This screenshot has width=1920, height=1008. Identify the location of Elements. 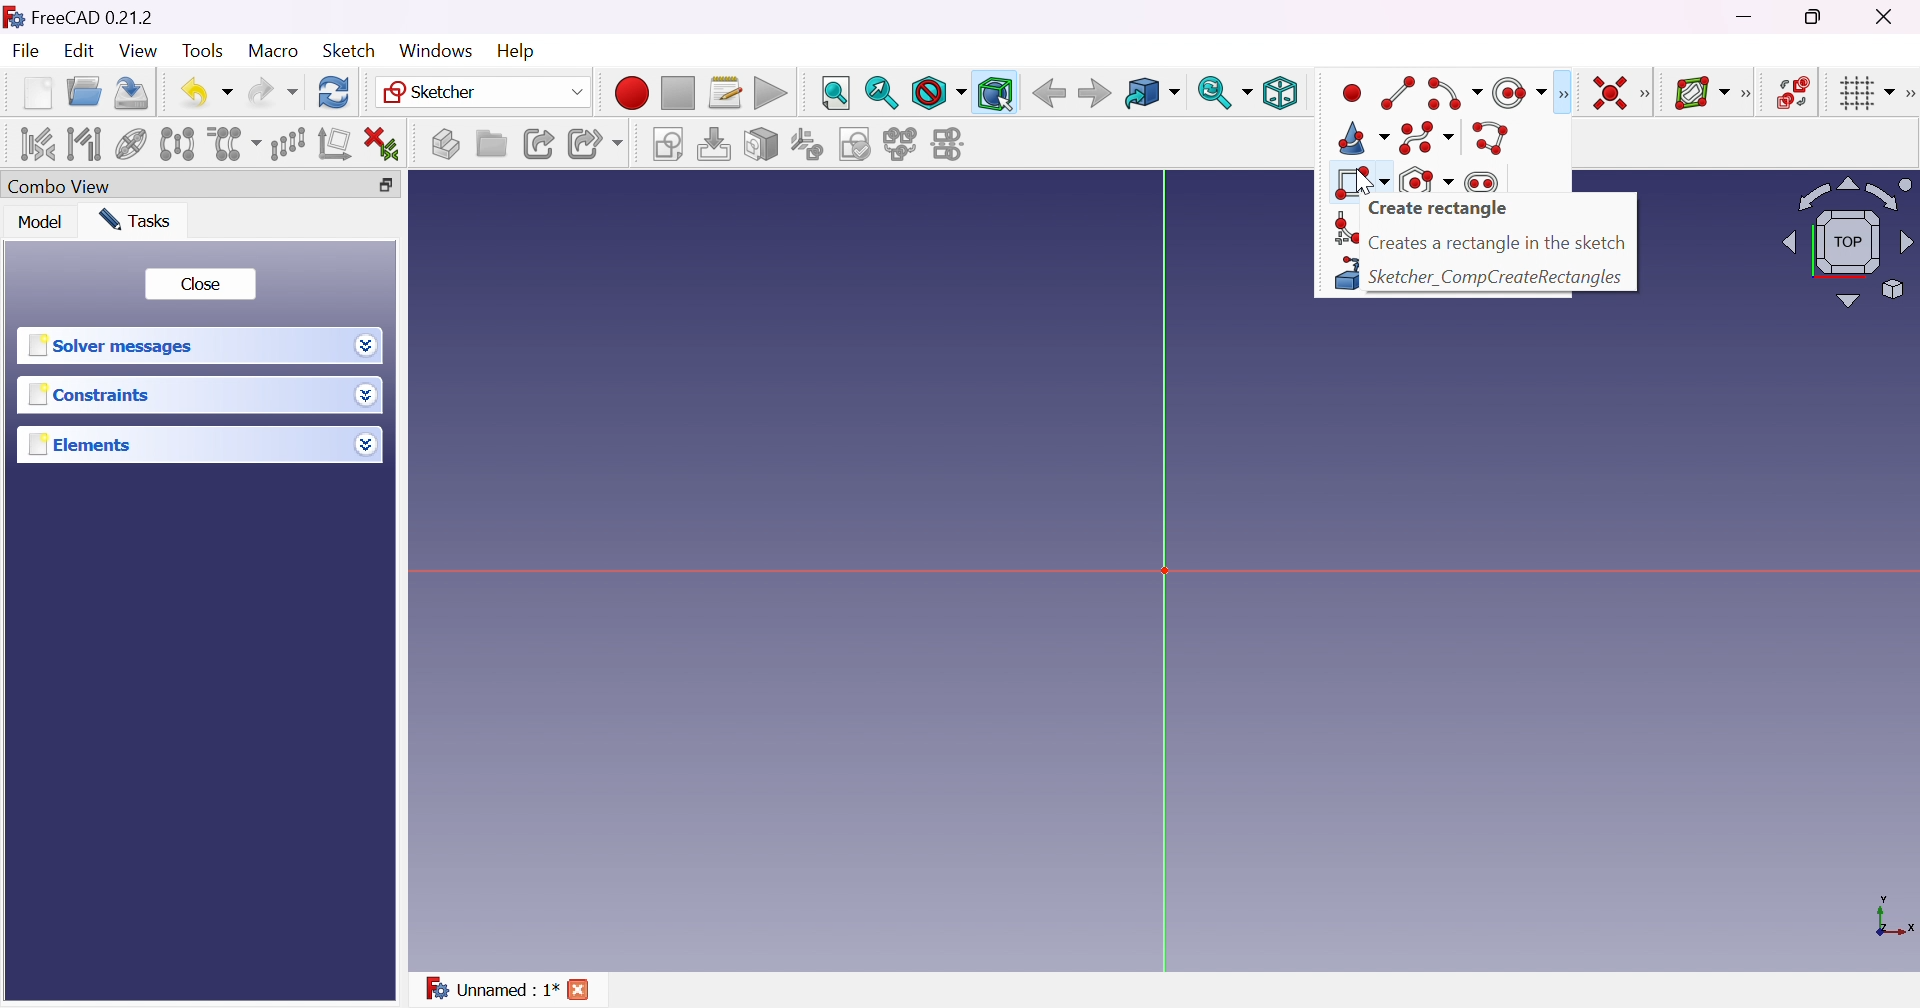
(80, 446).